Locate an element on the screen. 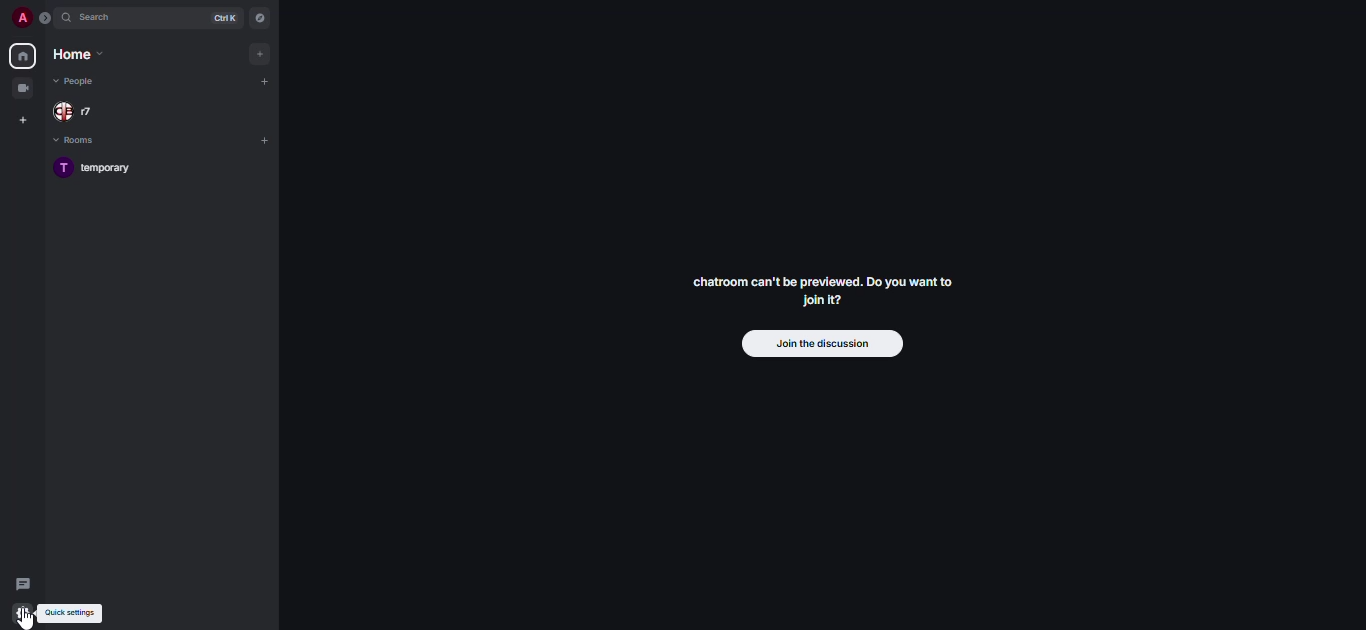 This screenshot has width=1366, height=630. people is located at coordinates (83, 112).